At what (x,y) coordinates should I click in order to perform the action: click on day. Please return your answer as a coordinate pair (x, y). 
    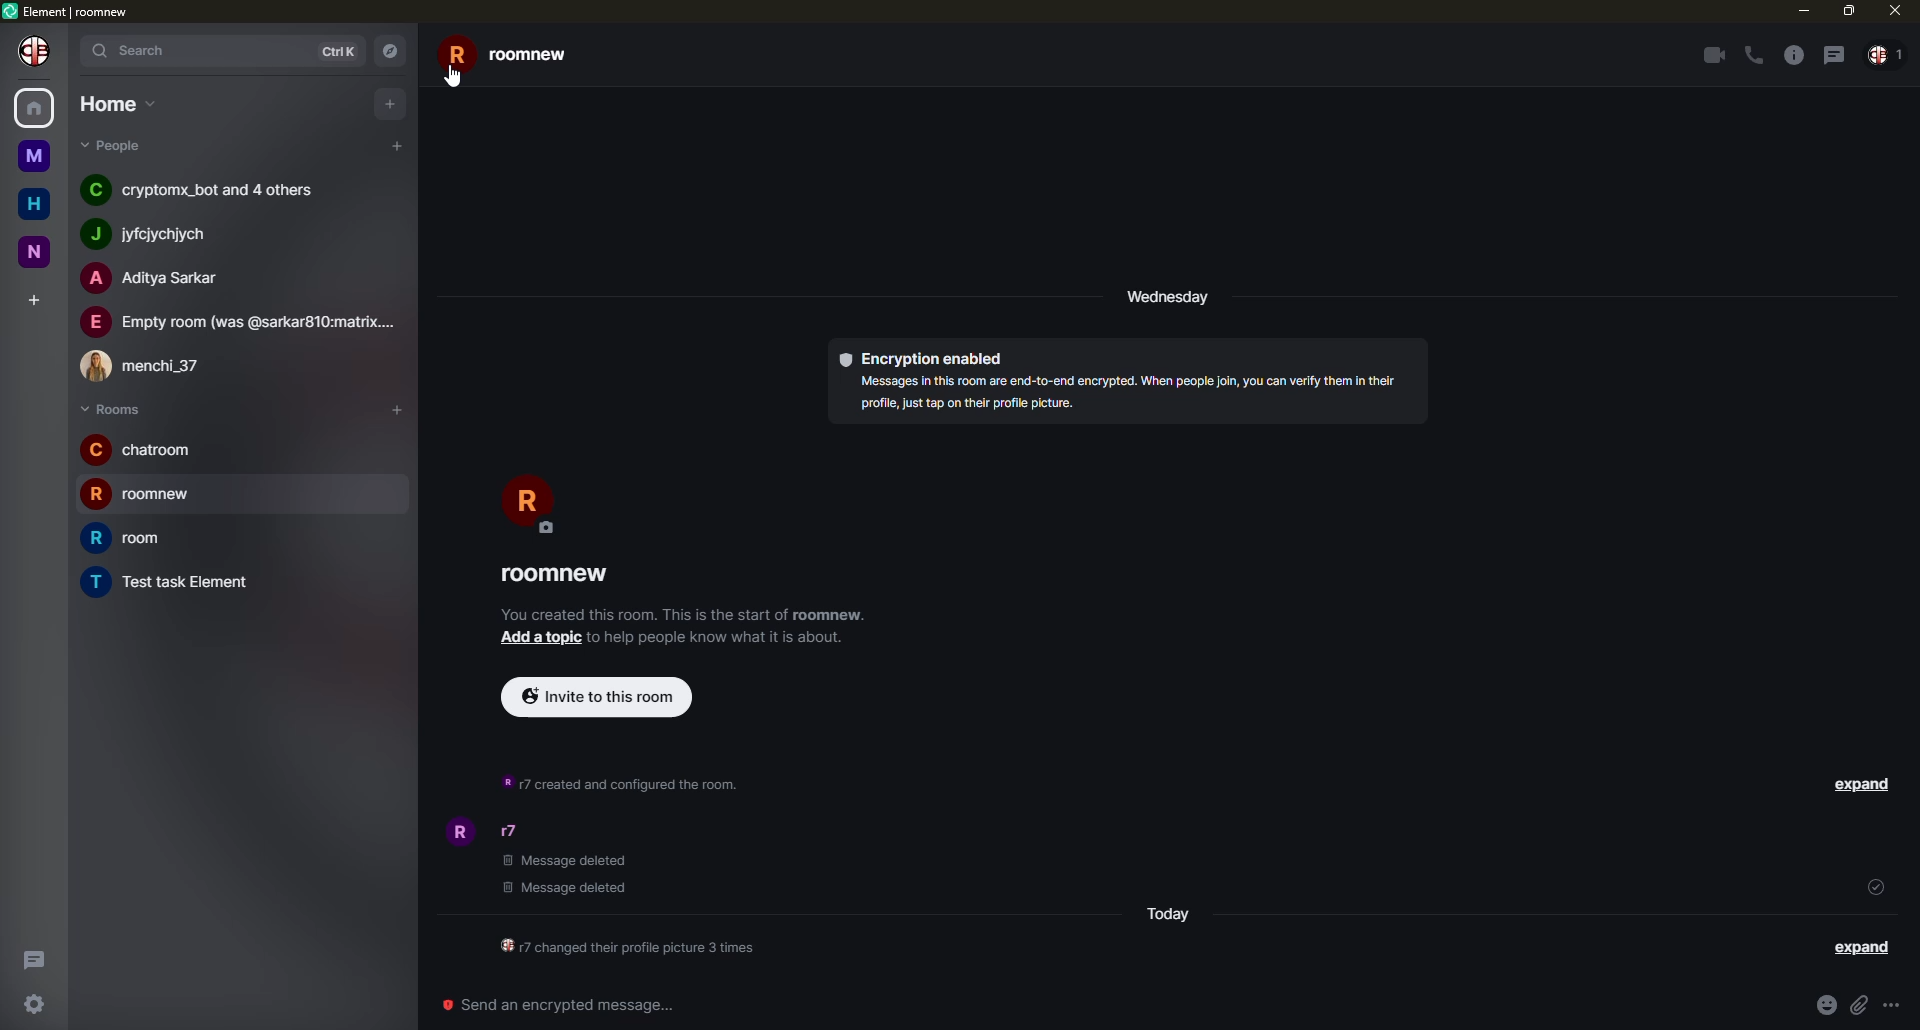
    Looking at the image, I should click on (1166, 913).